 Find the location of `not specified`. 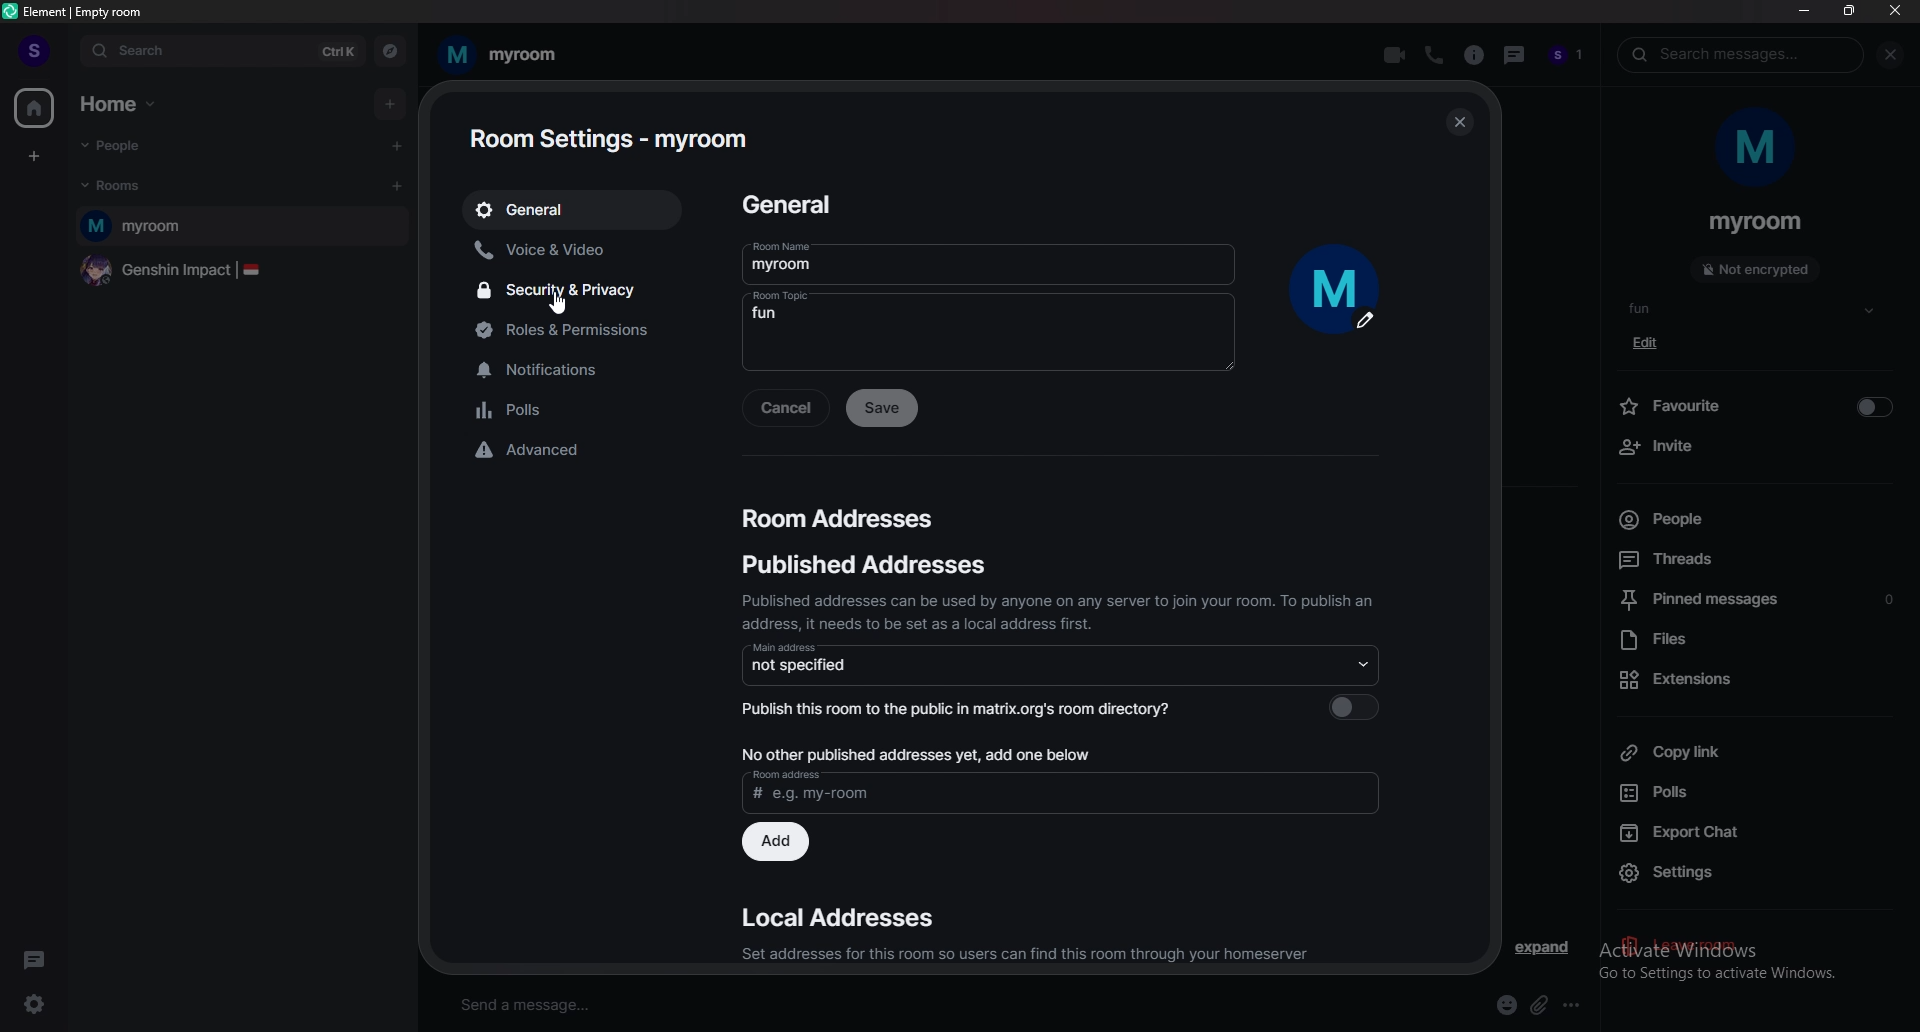

not specified is located at coordinates (1058, 663).